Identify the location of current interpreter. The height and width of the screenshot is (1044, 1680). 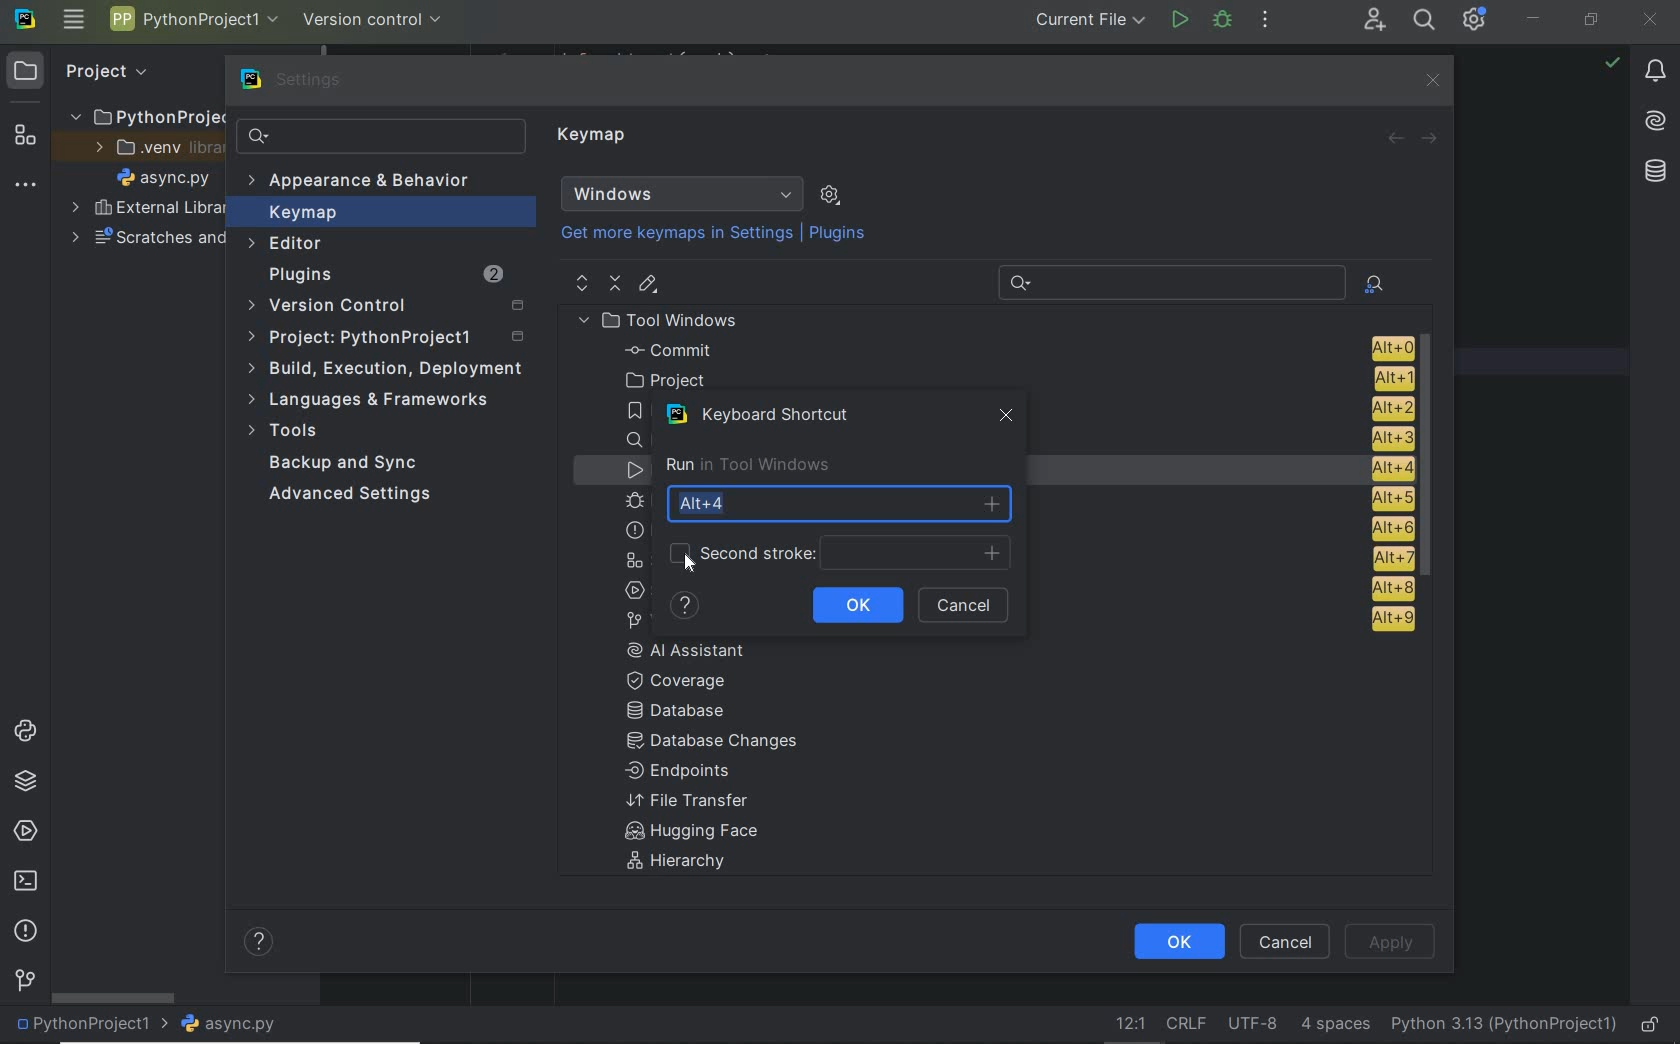
(1505, 1026).